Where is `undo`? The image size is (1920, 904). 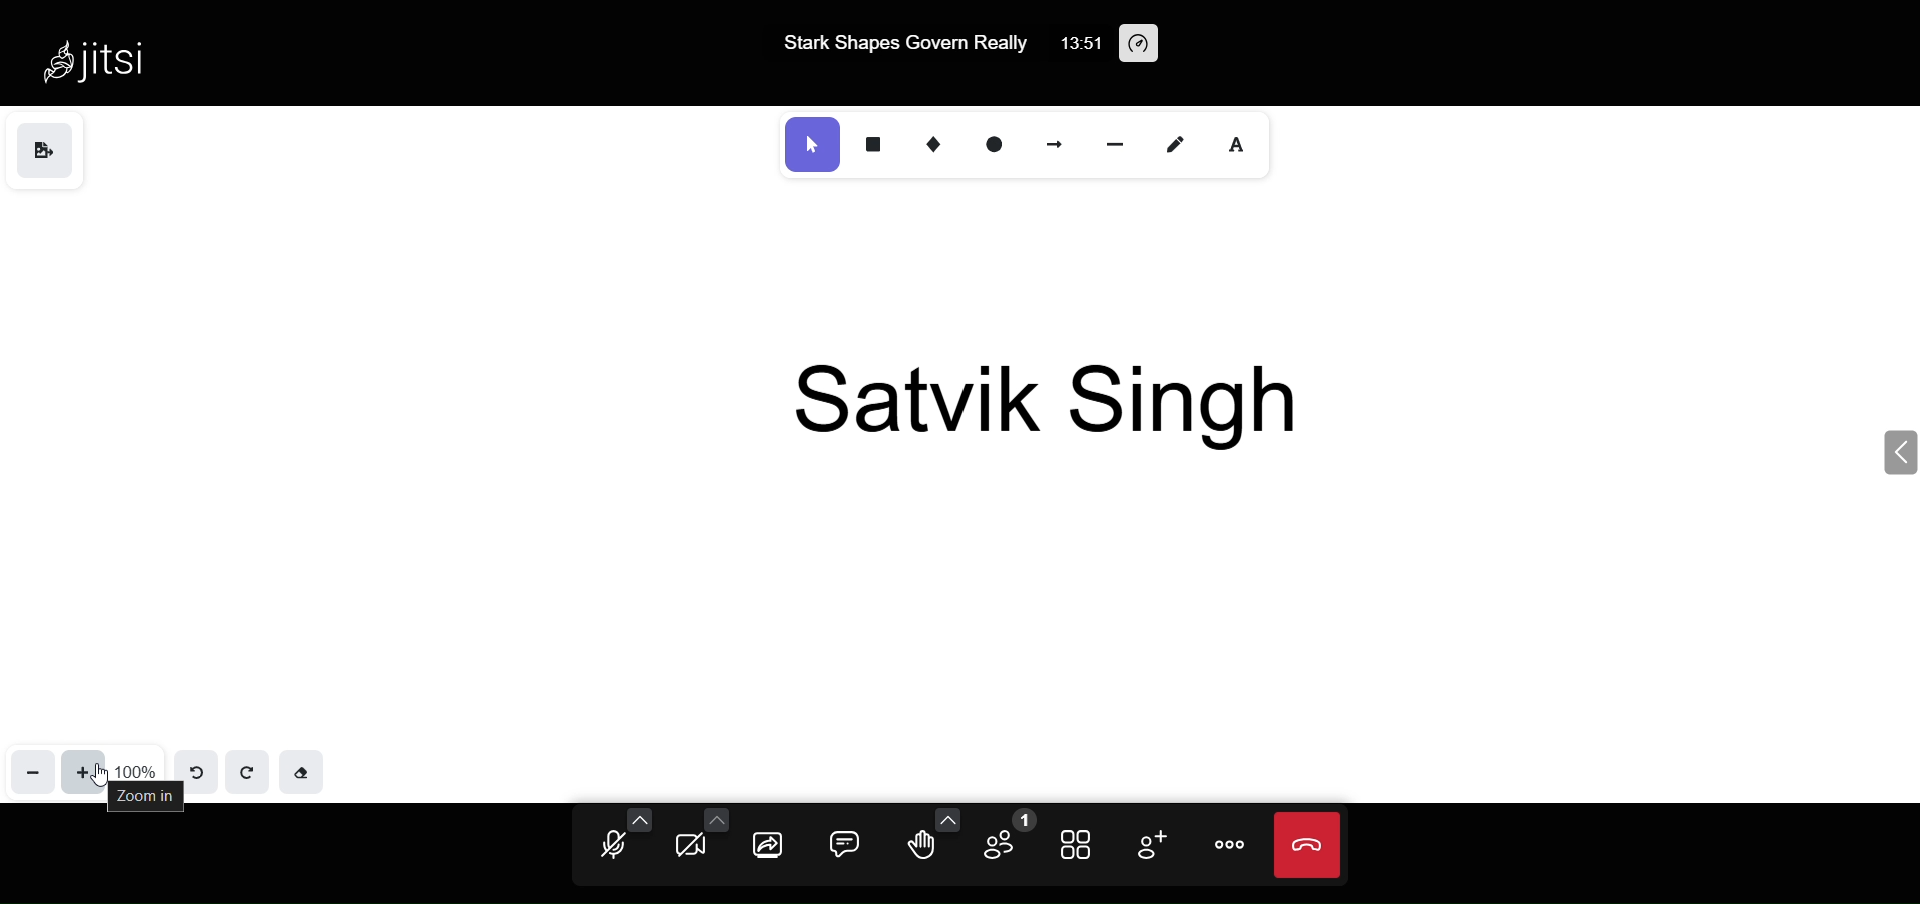 undo is located at coordinates (196, 766).